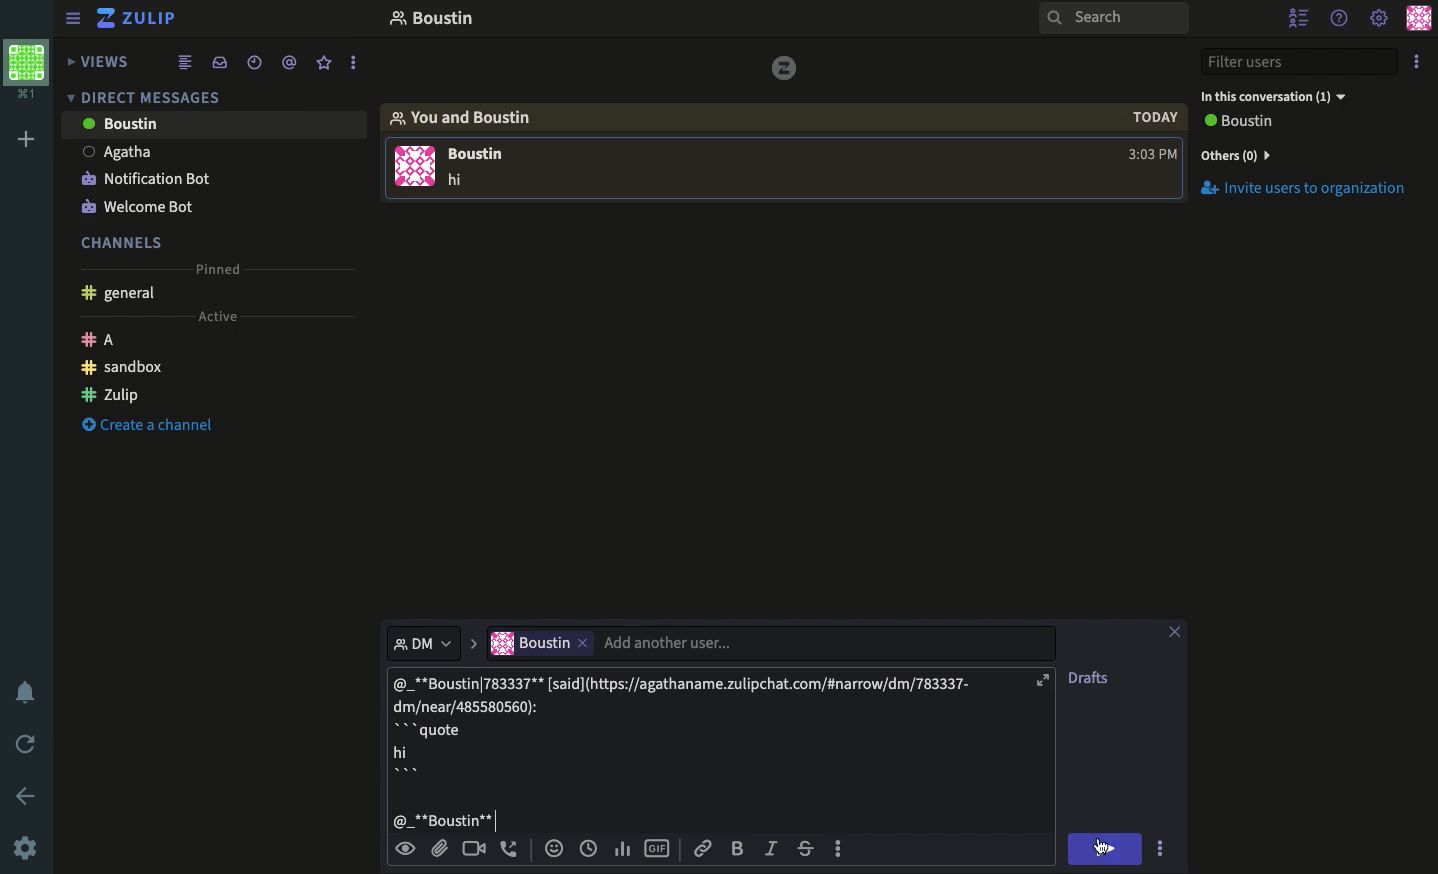 This screenshot has width=1438, height=874. What do you see at coordinates (103, 59) in the screenshot?
I see `Views` at bounding box center [103, 59].